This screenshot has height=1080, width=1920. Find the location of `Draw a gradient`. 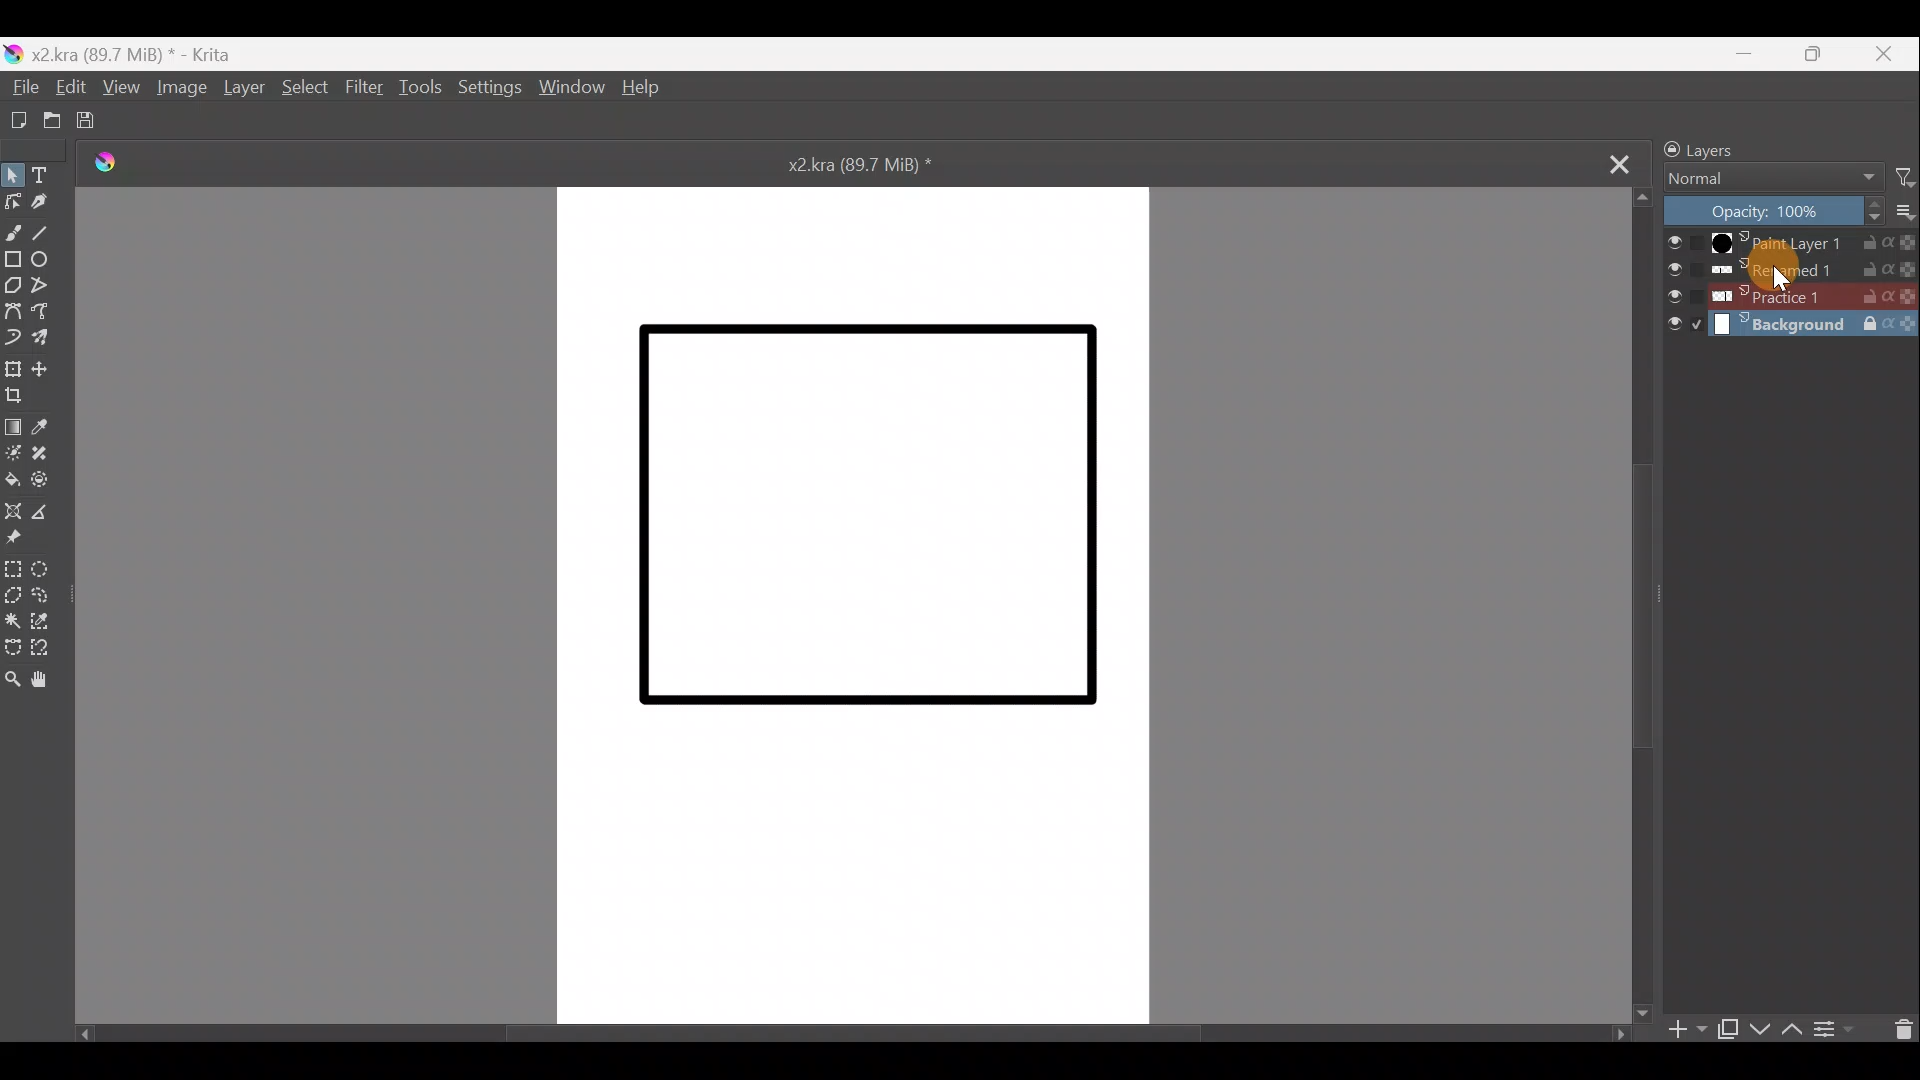

Draw a gradient is located at coordinates (14, 426).